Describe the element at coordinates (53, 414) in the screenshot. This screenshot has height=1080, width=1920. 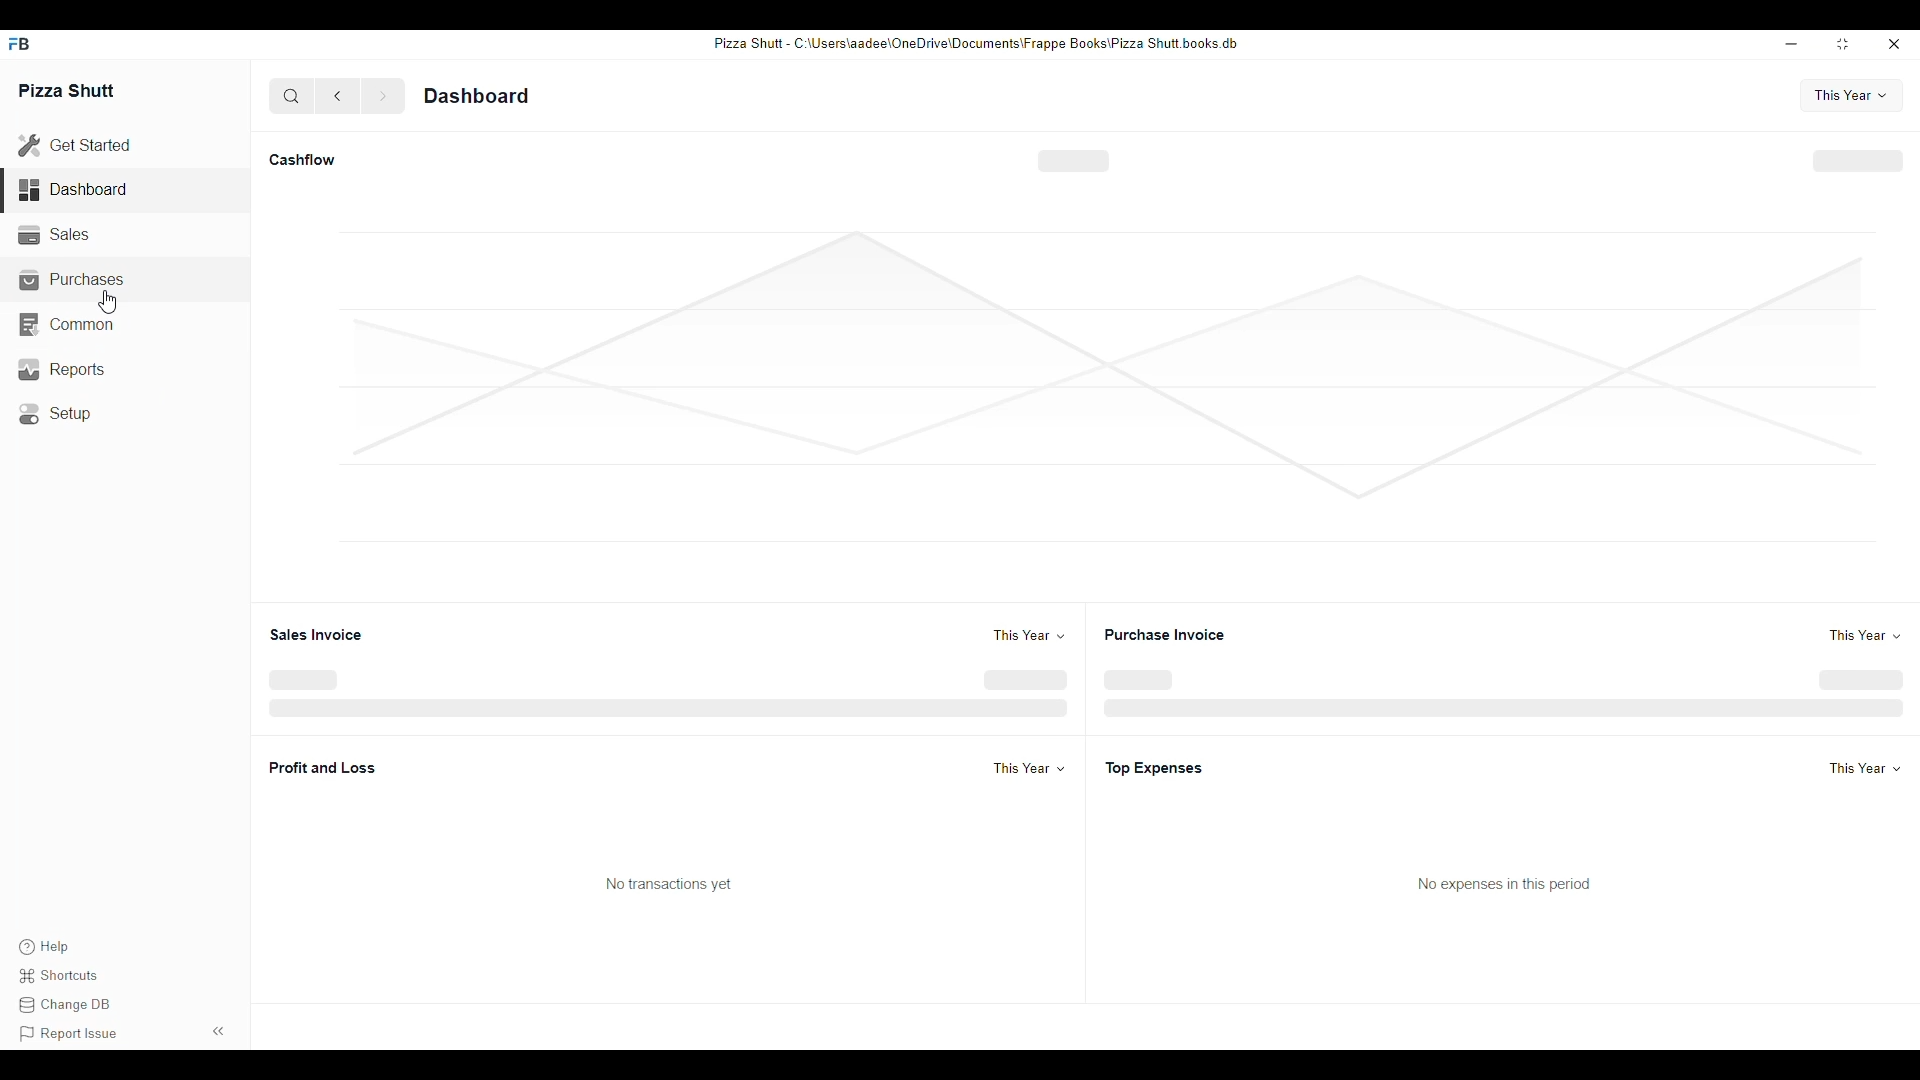
I see `Setup` at that location.